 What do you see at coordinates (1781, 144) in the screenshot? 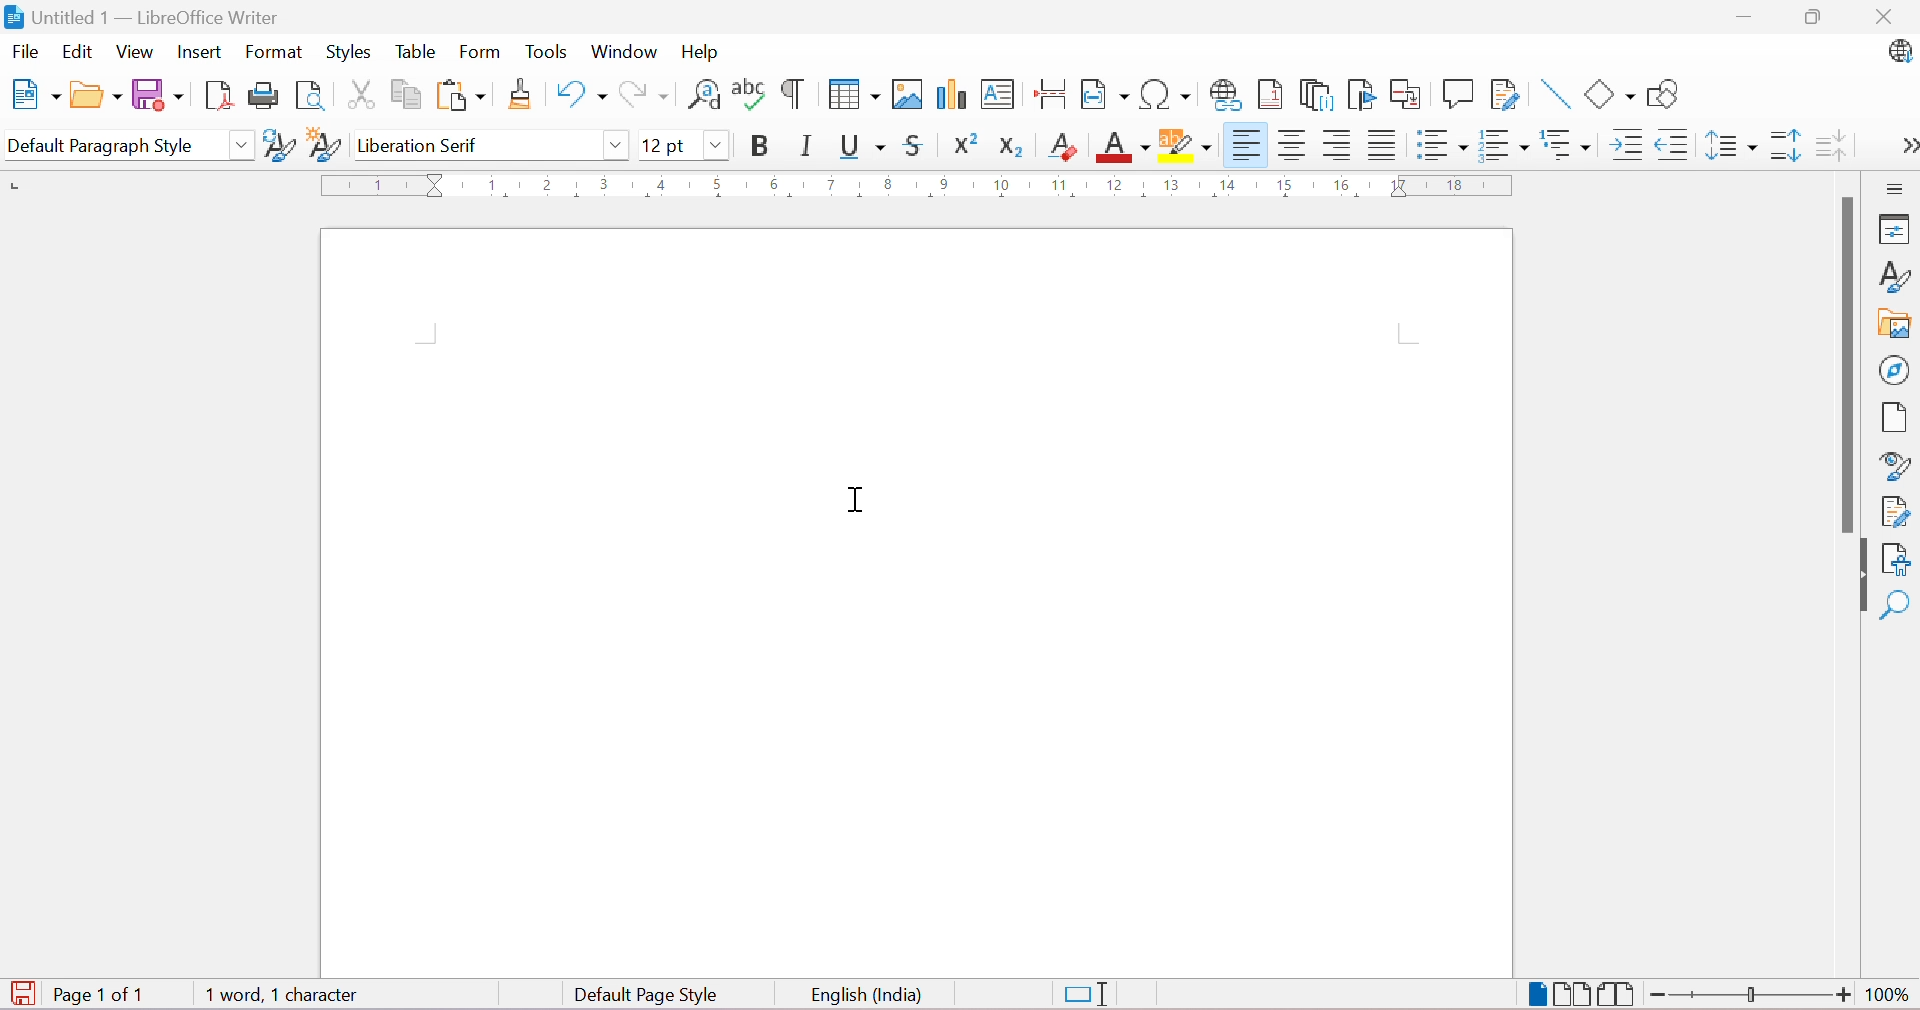
I see `Increase Paragraph Spacing` at bounding box center [1781, 144].